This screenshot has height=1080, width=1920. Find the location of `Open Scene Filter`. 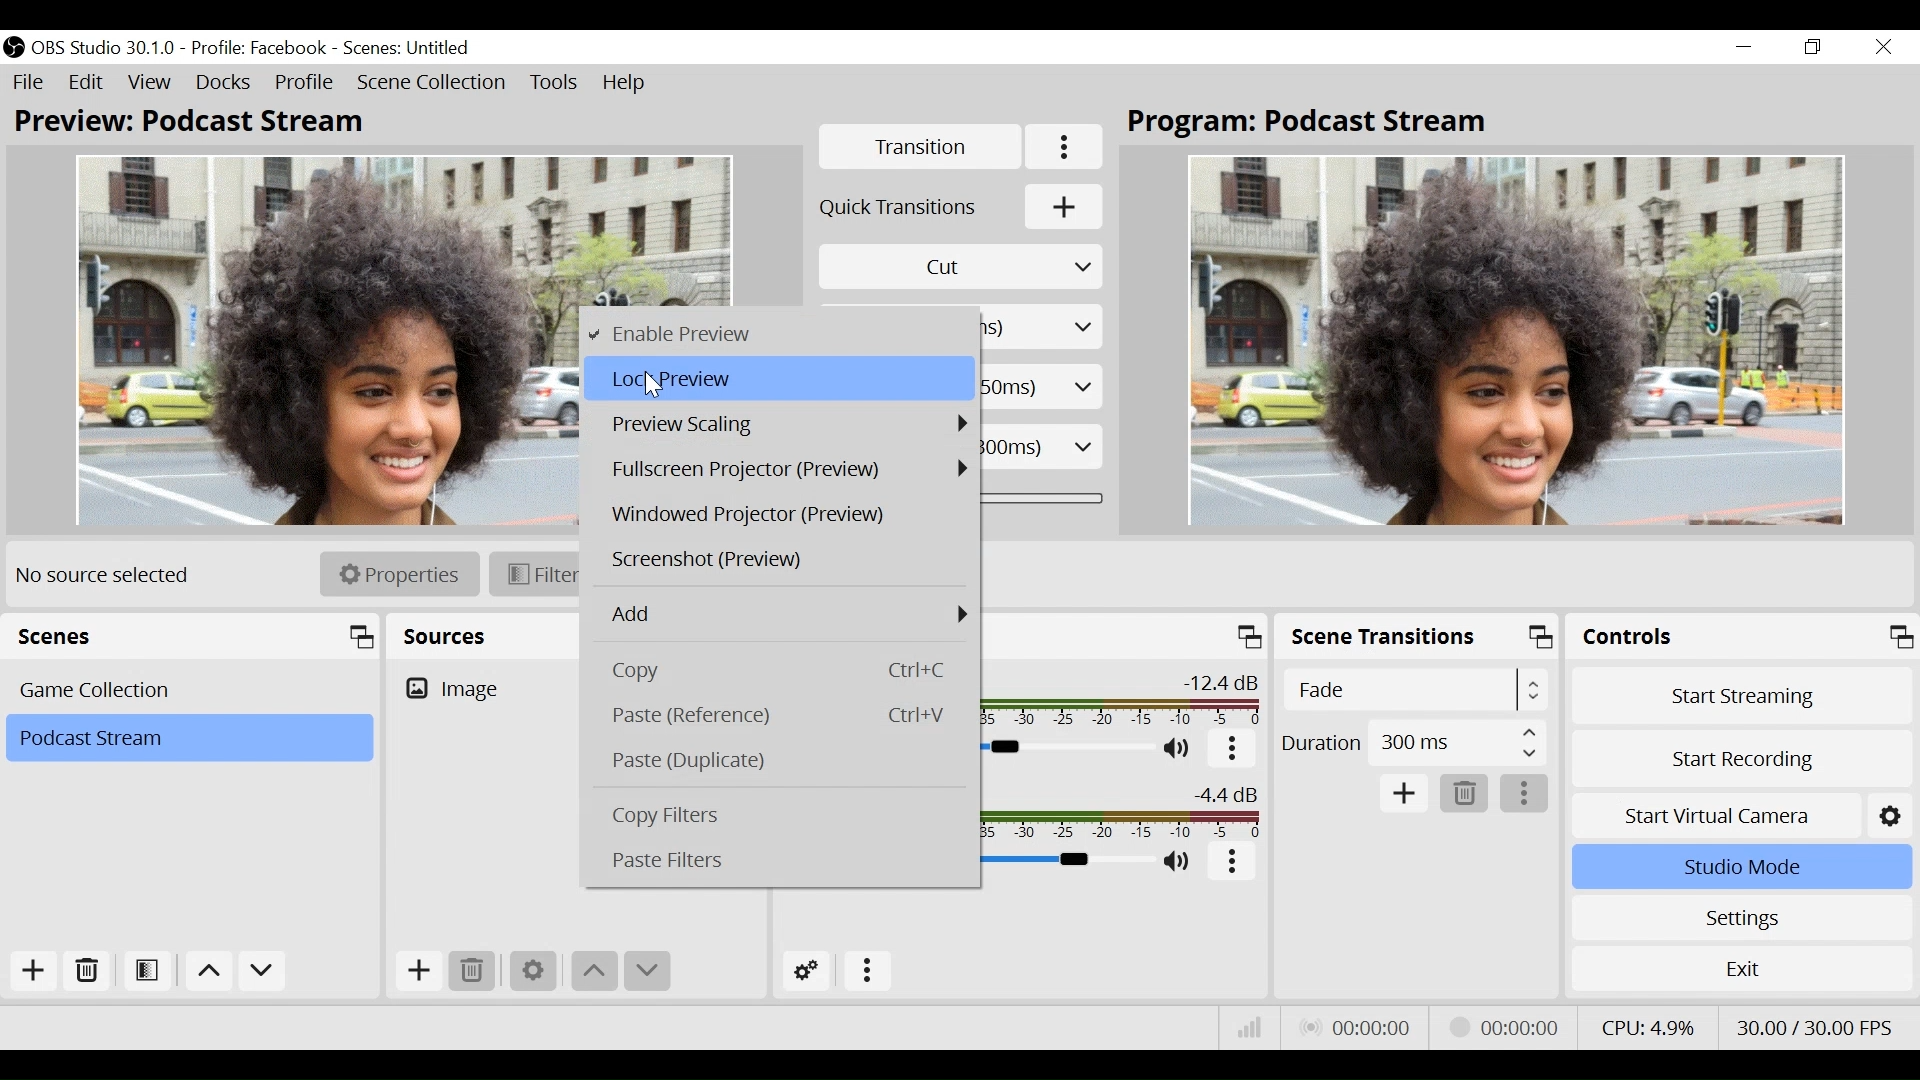

Open Scene Filter is located at coordinates (147, 971).